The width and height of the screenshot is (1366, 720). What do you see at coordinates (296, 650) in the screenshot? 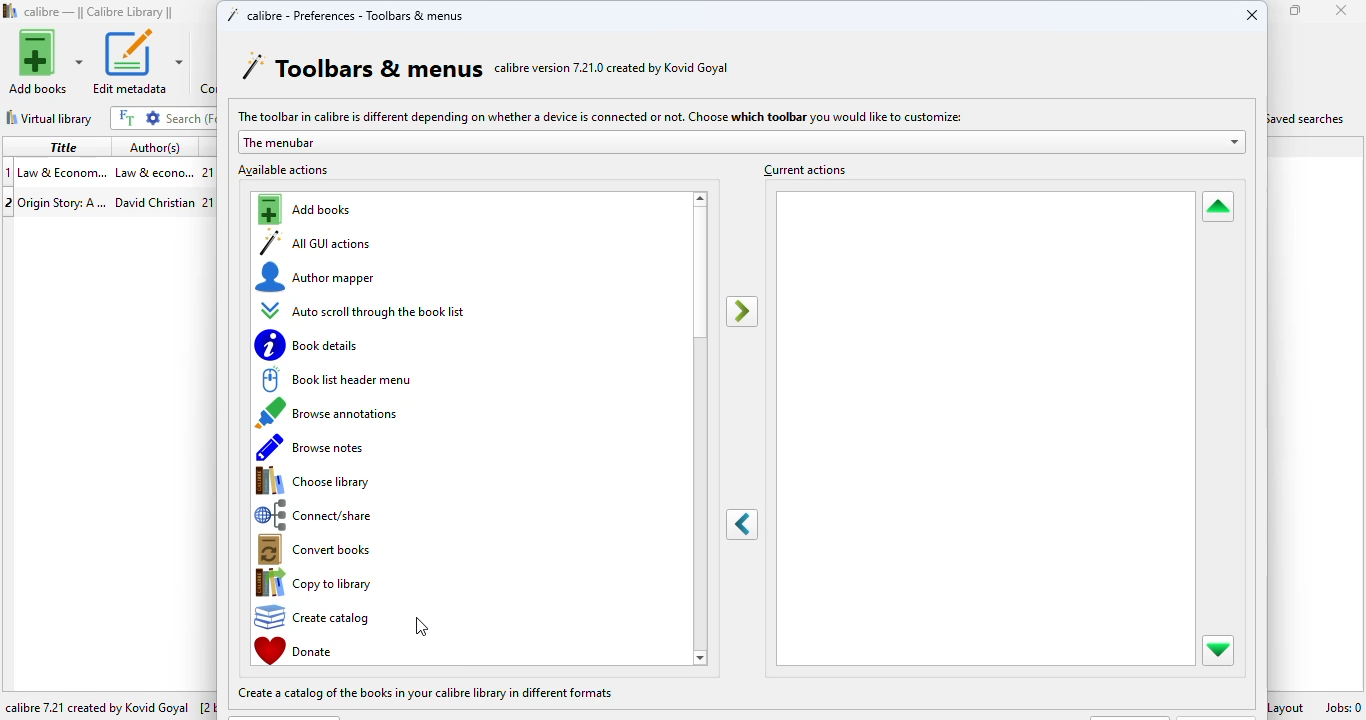
I see `donate` at bounding box center [296, 650].